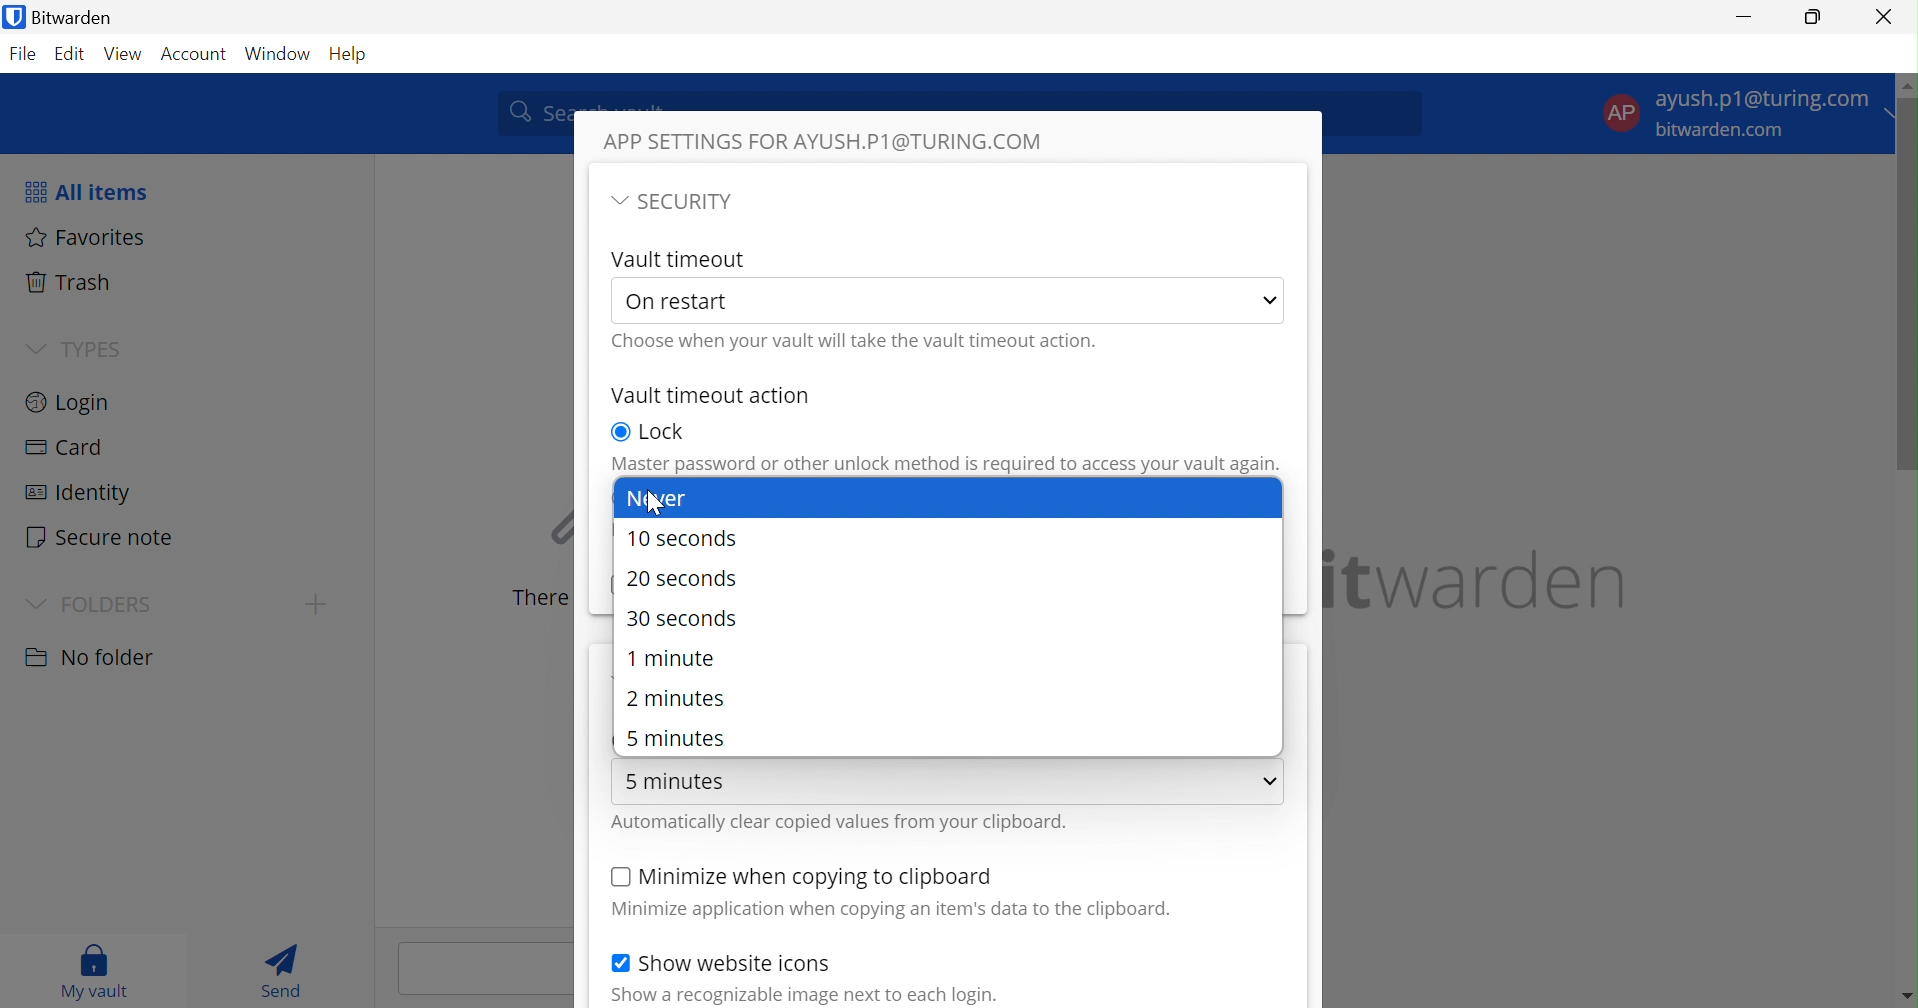 This screenshot has width=1918, height=1008. Describe the element at coordinates (1905, 86) in the screenshot. I see `move up` at that location.